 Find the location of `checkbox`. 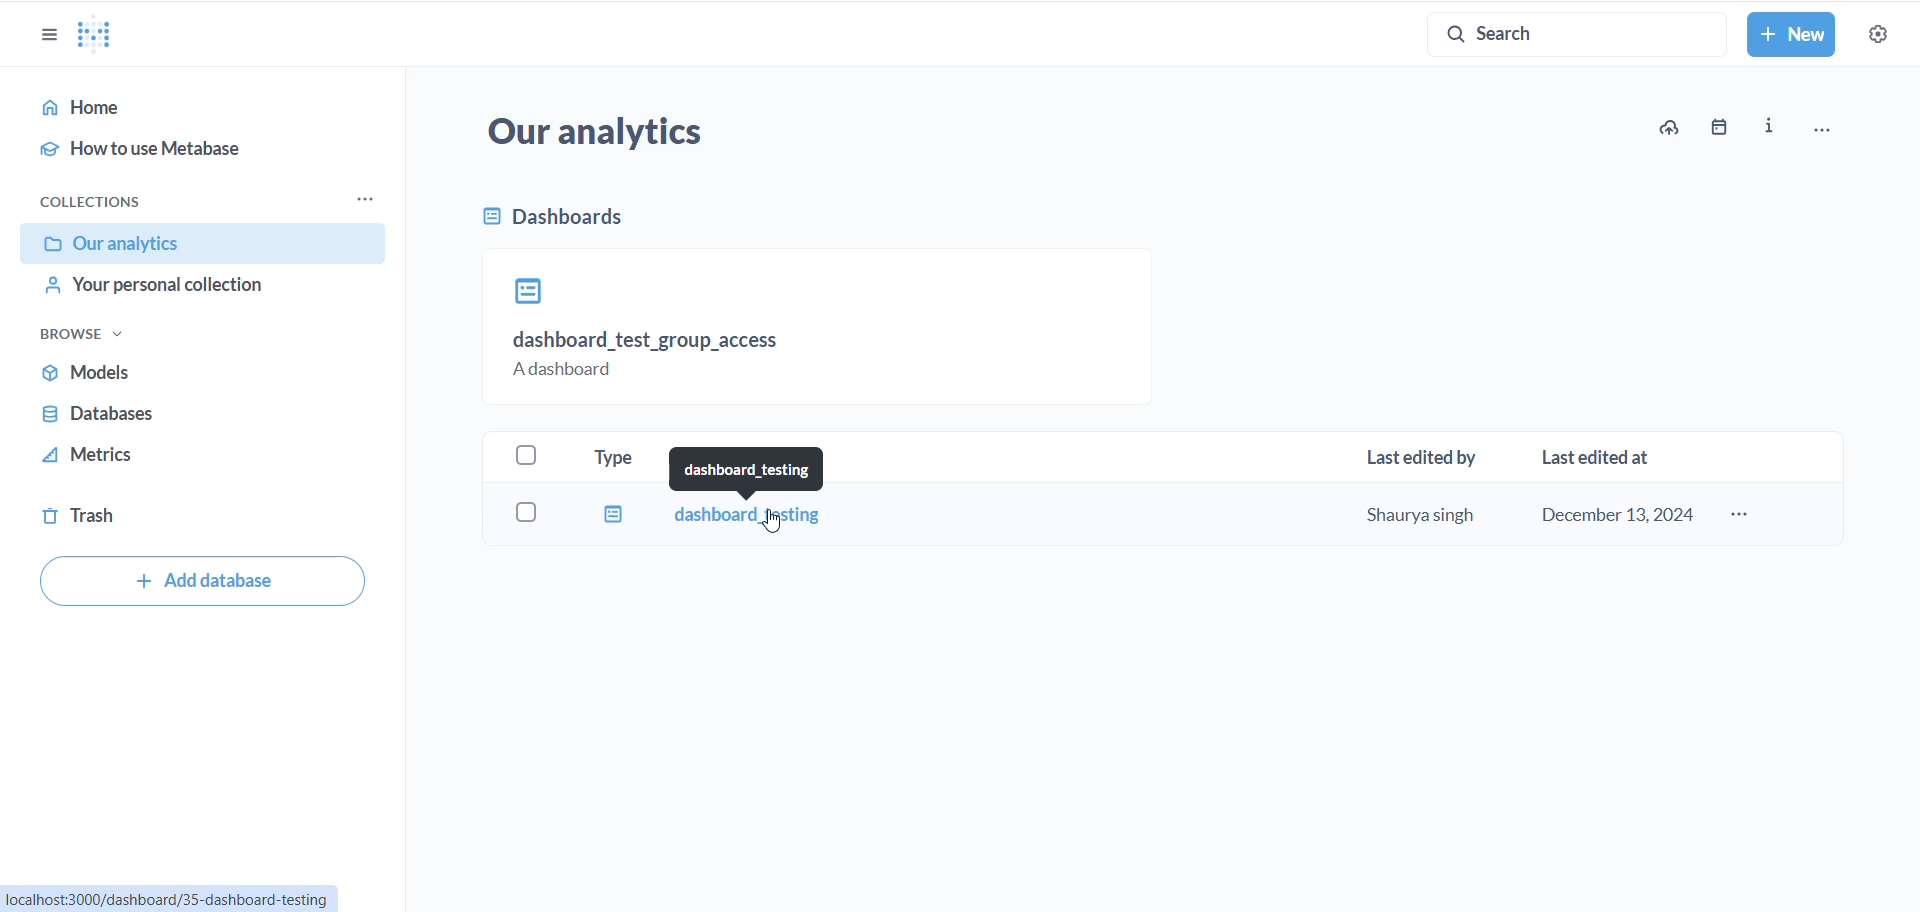

checkbox is located at coordinates (530, 511).